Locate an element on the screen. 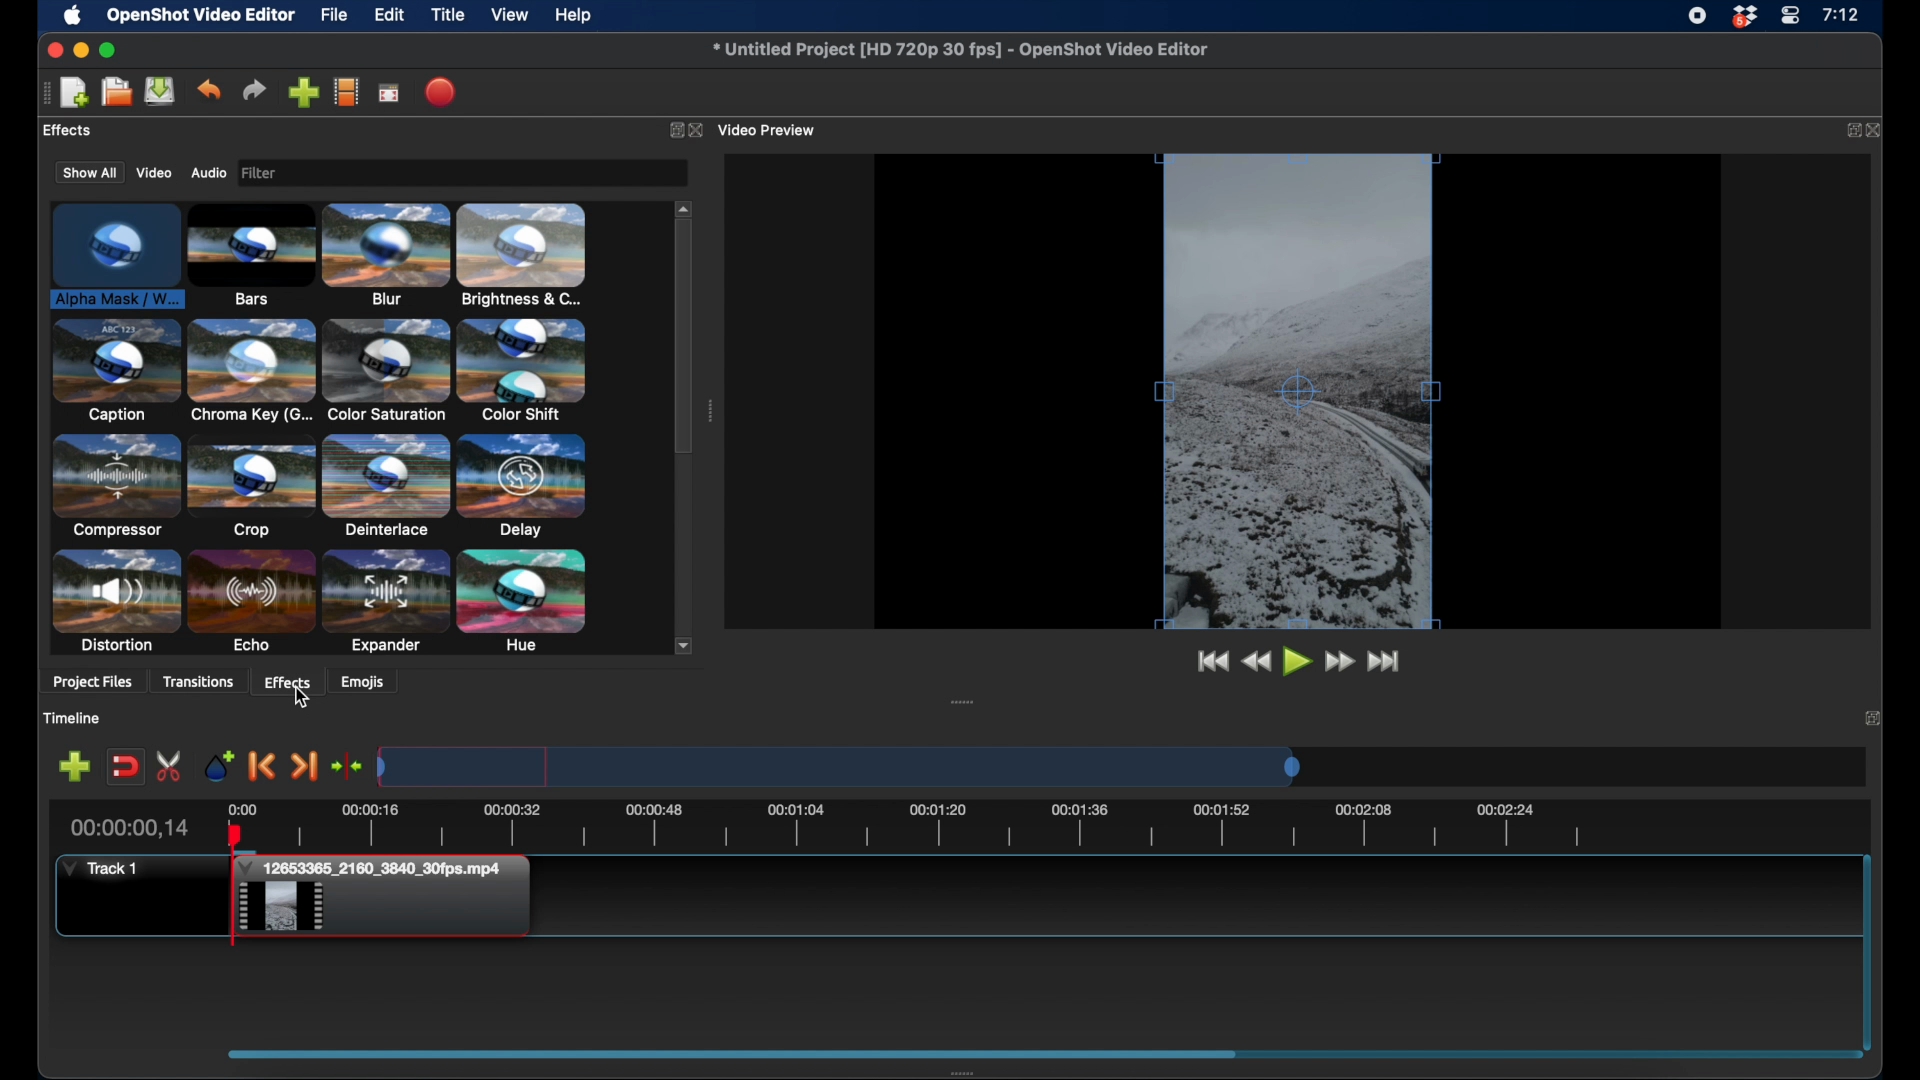  close is located at coordinates (53, 50).